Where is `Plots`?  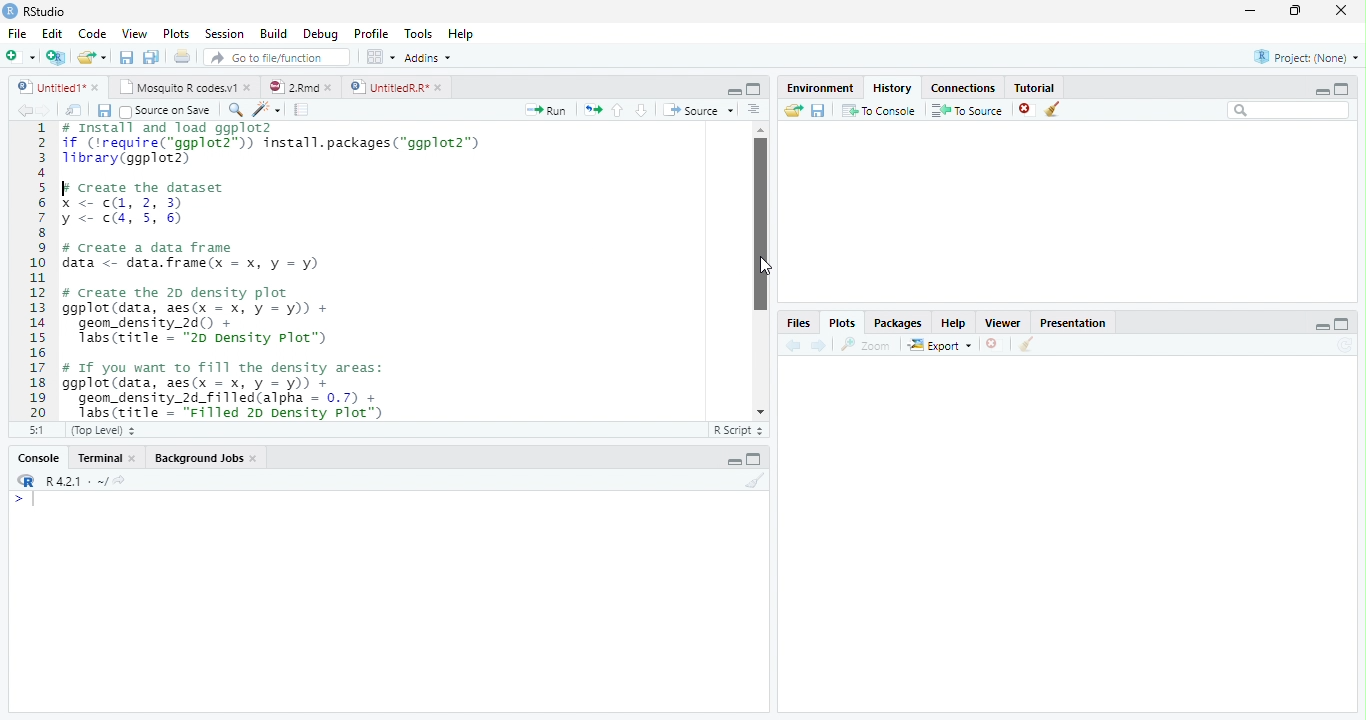
Plots is located at coordinates (175, 33).